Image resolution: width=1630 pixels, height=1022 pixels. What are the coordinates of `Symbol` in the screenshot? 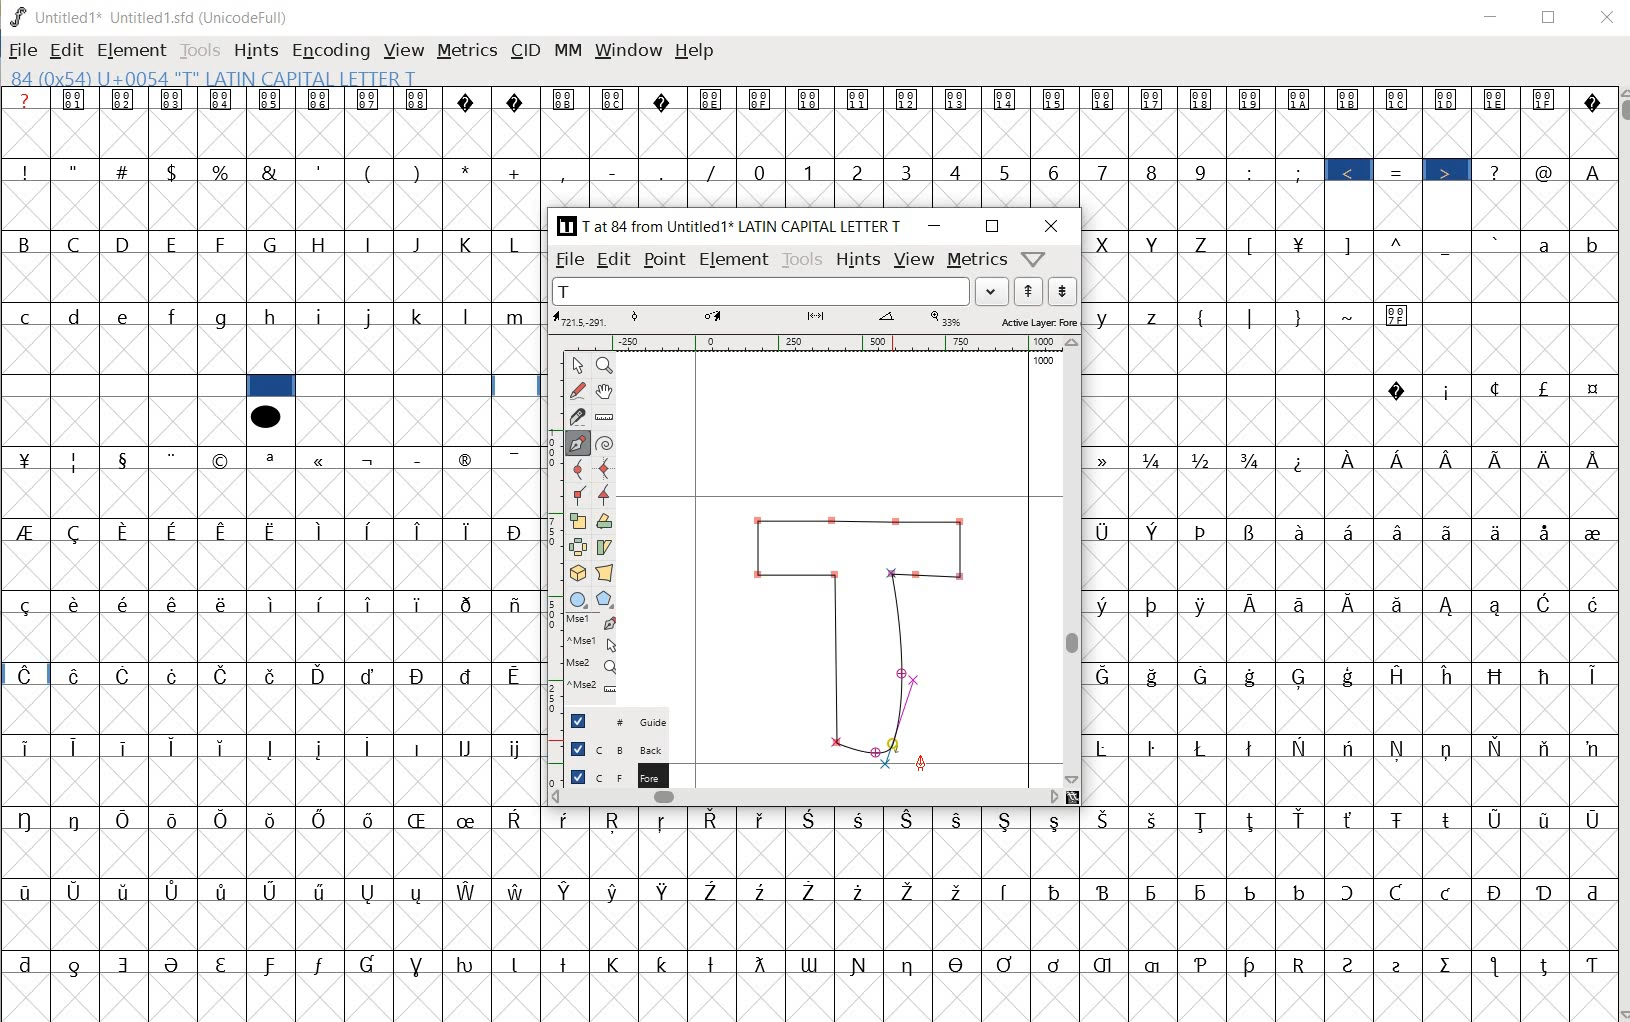 It's located at (665, 891).